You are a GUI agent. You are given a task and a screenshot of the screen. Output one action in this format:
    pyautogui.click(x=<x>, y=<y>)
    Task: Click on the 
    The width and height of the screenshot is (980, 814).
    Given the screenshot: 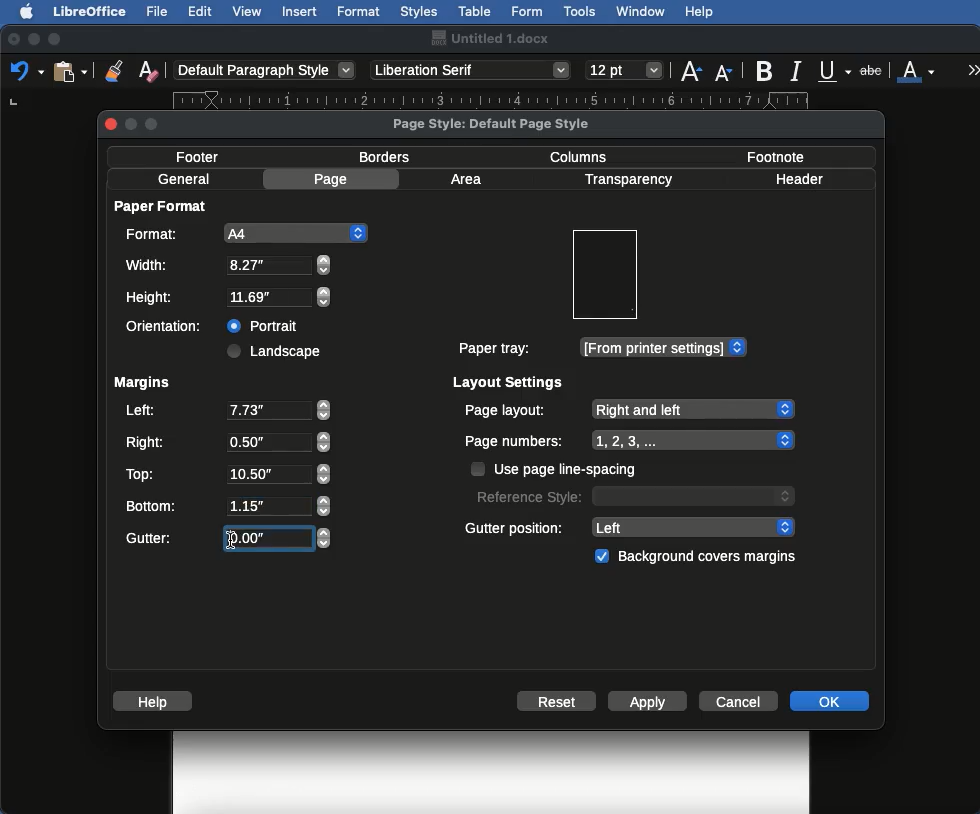 What is the action you would take?
    pyautogui.click(x=230, y=542)
    